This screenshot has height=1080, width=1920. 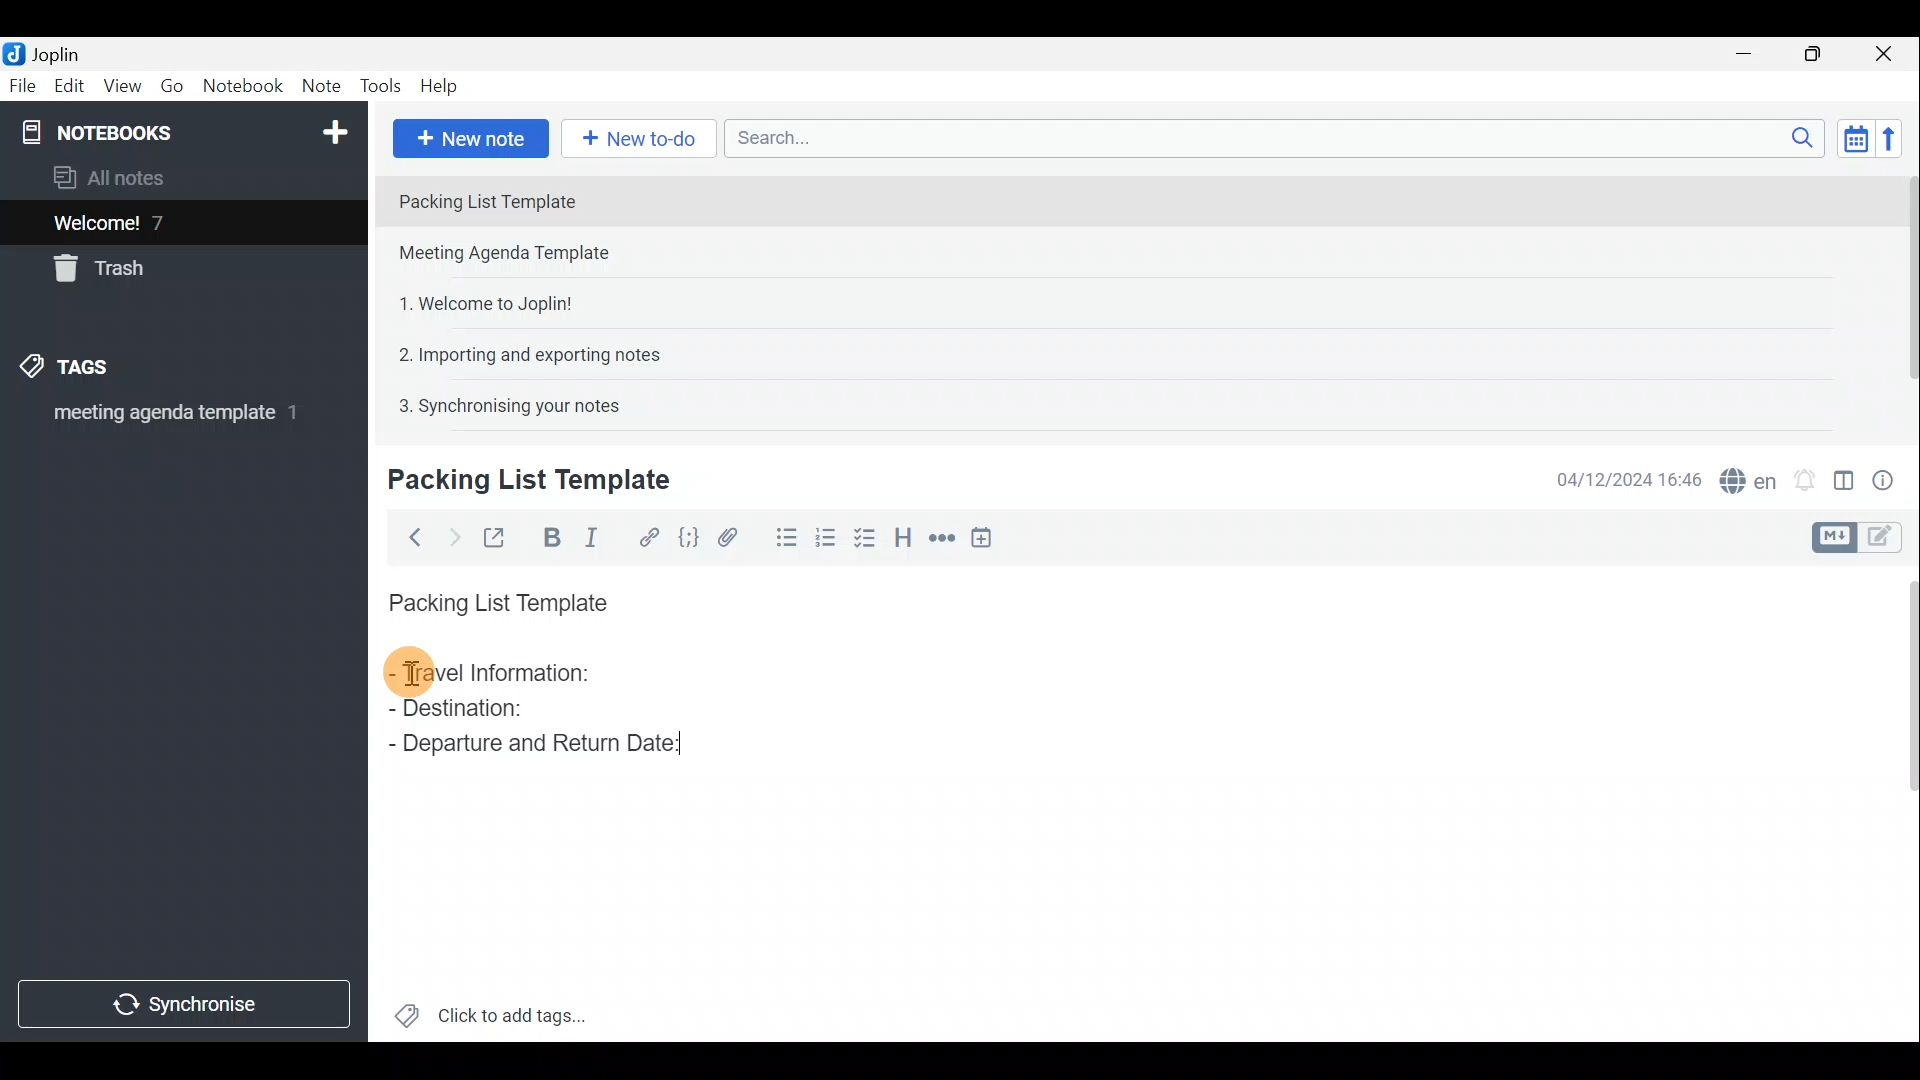 What do you see at coordinates (559, 199) in the screenshot?
I see `Note 1` at bounding box center [559, 199].